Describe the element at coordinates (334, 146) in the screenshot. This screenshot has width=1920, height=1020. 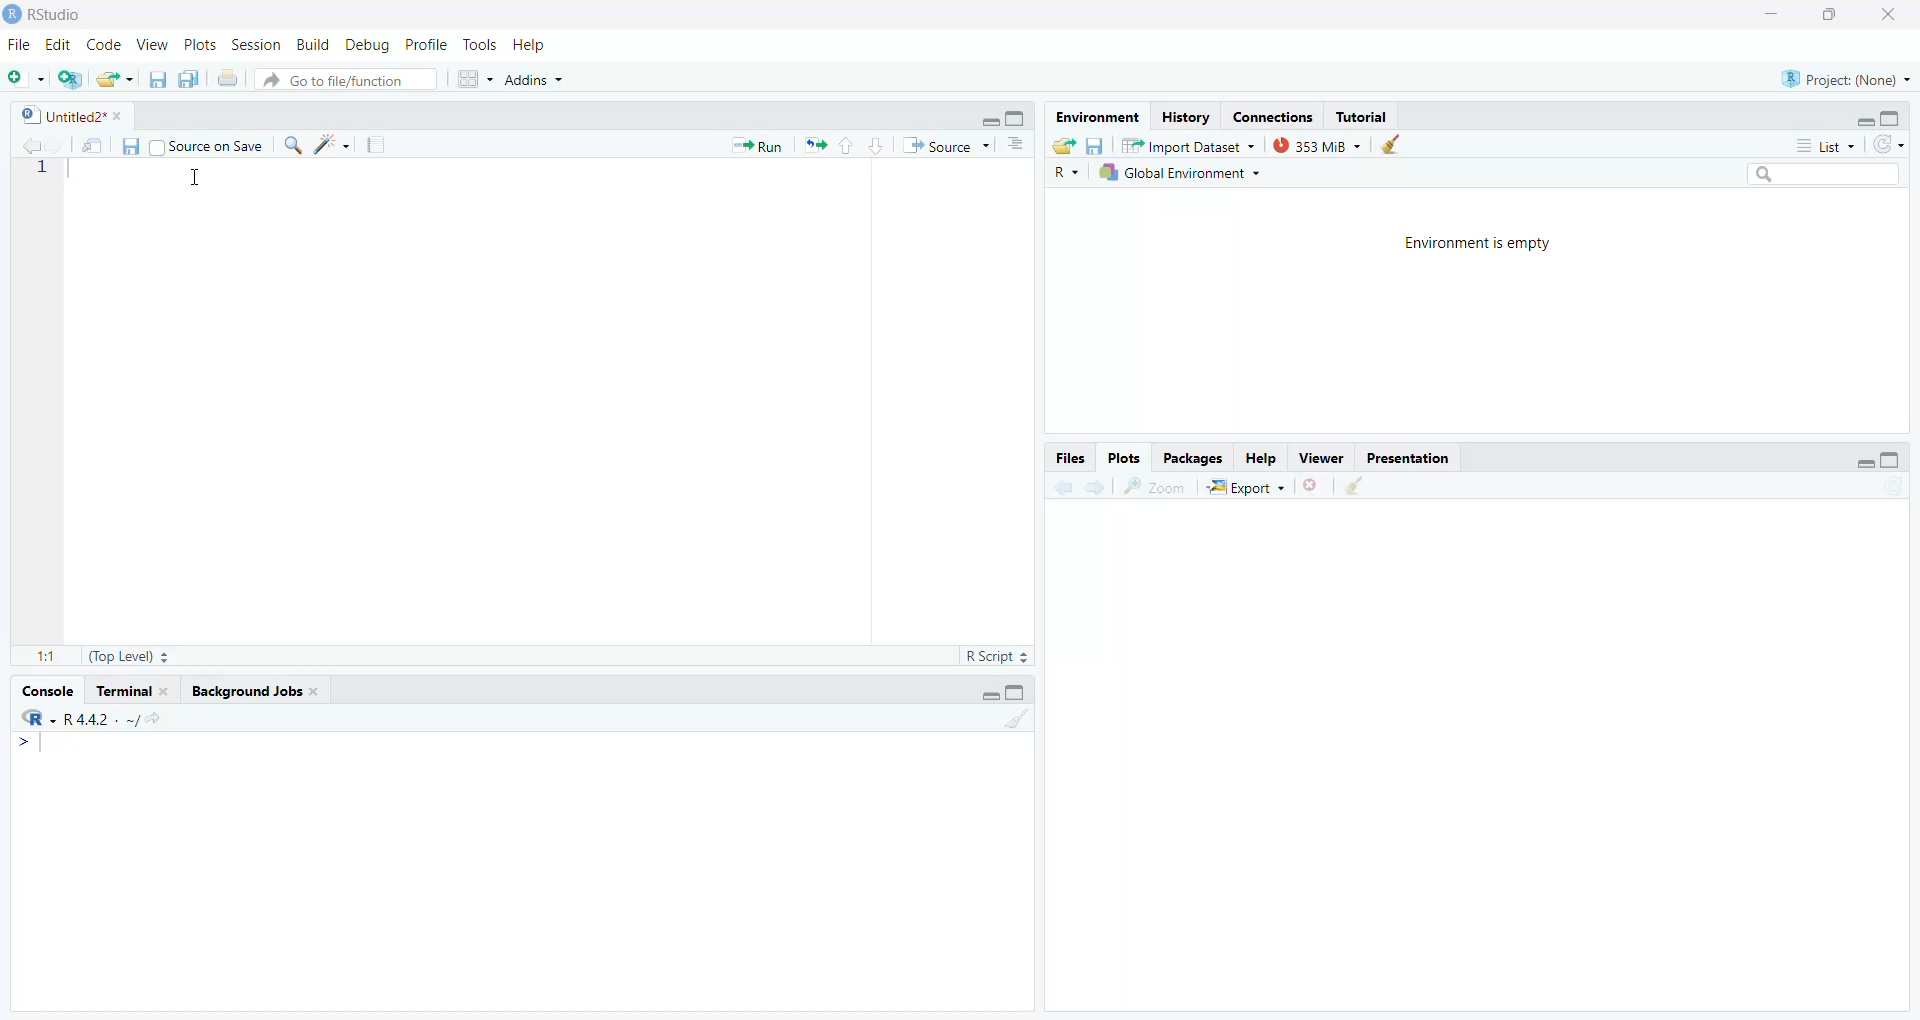
I see `code tools` at that location.